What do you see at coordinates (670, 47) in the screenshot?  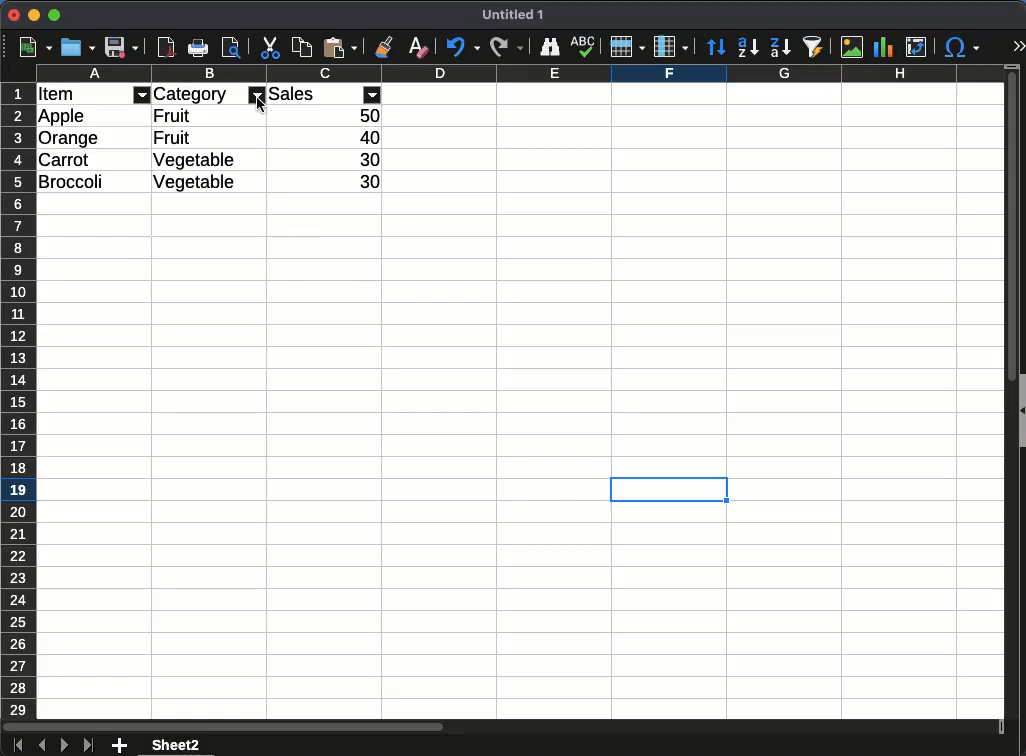 I see `column` at bounding box center [670, 47].